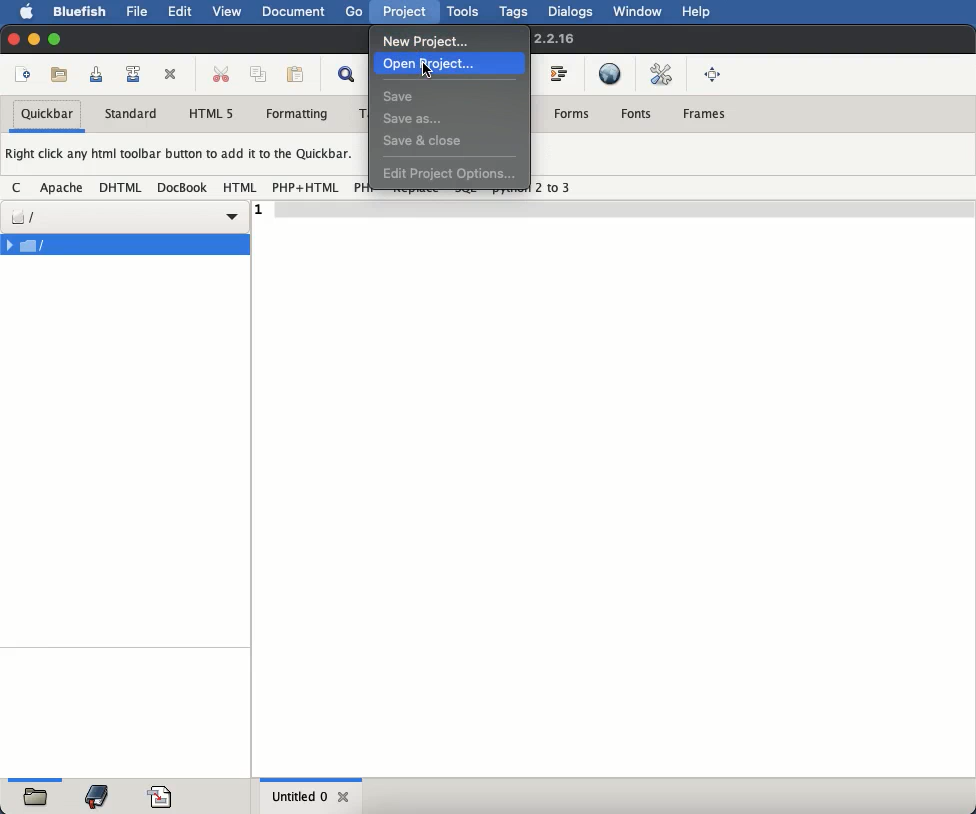  I want to click on minimize, so click(35, 39).